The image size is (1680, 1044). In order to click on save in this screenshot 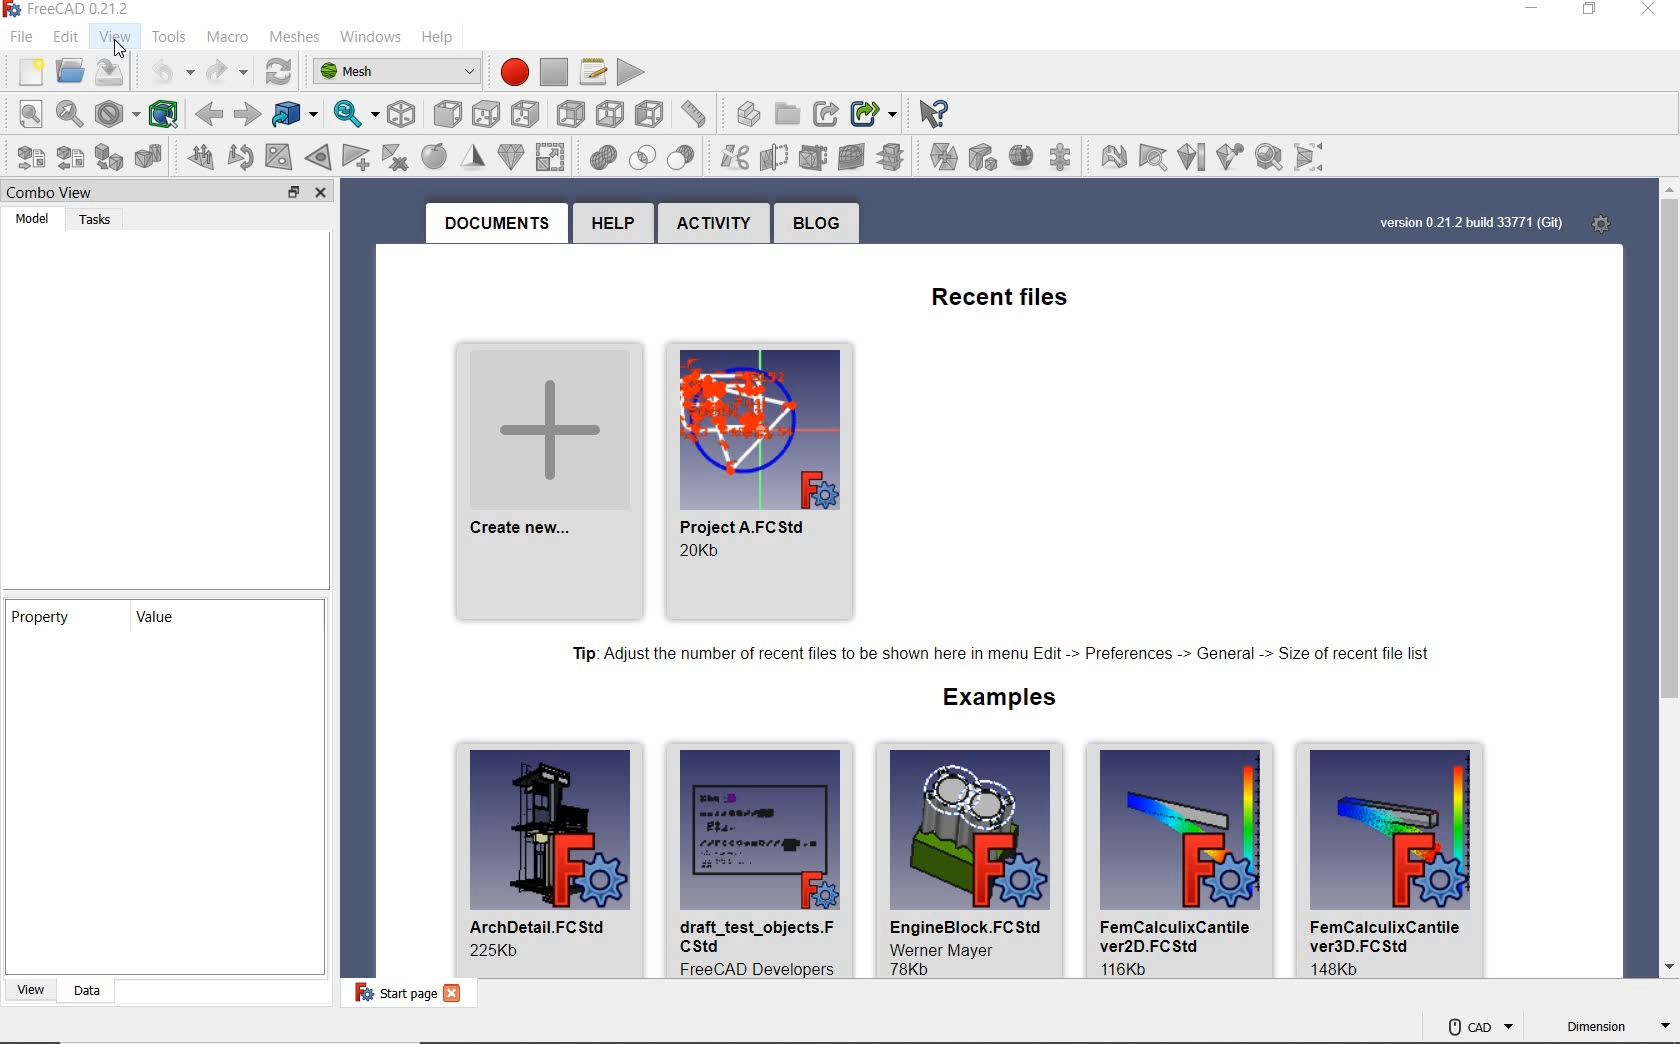, I will do `click(103, 69)`.